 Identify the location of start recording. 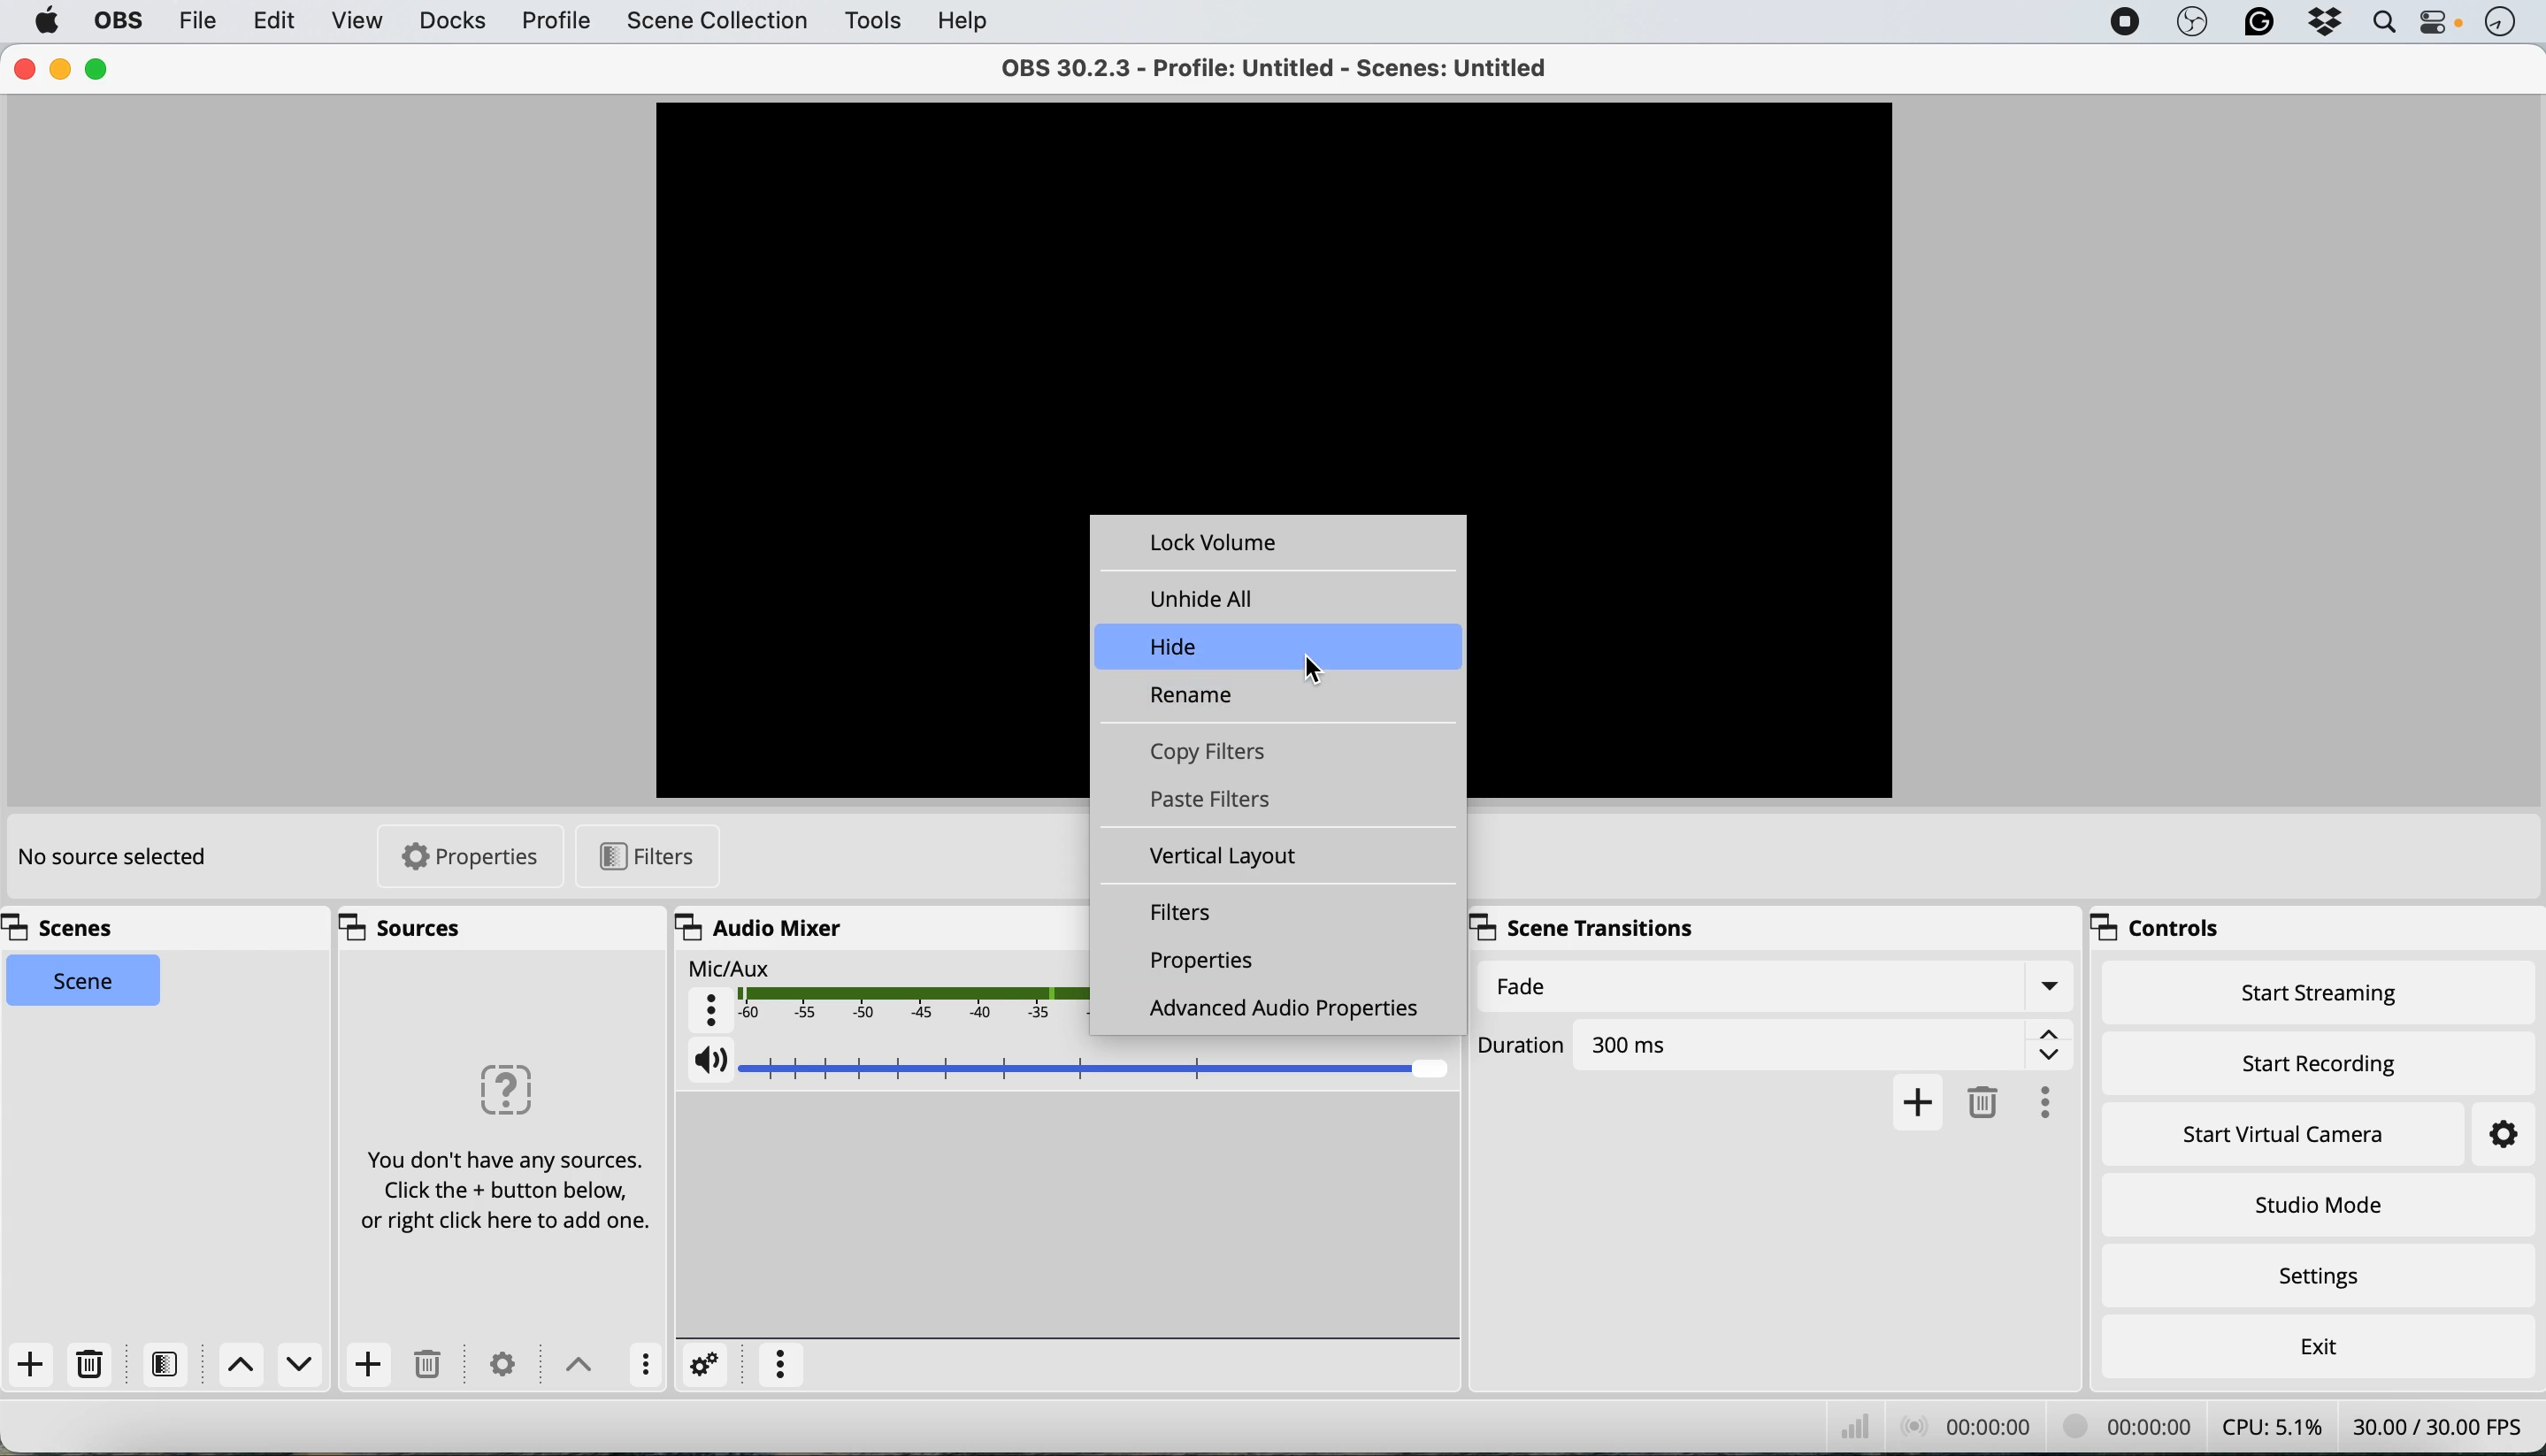
(2329, 1062).